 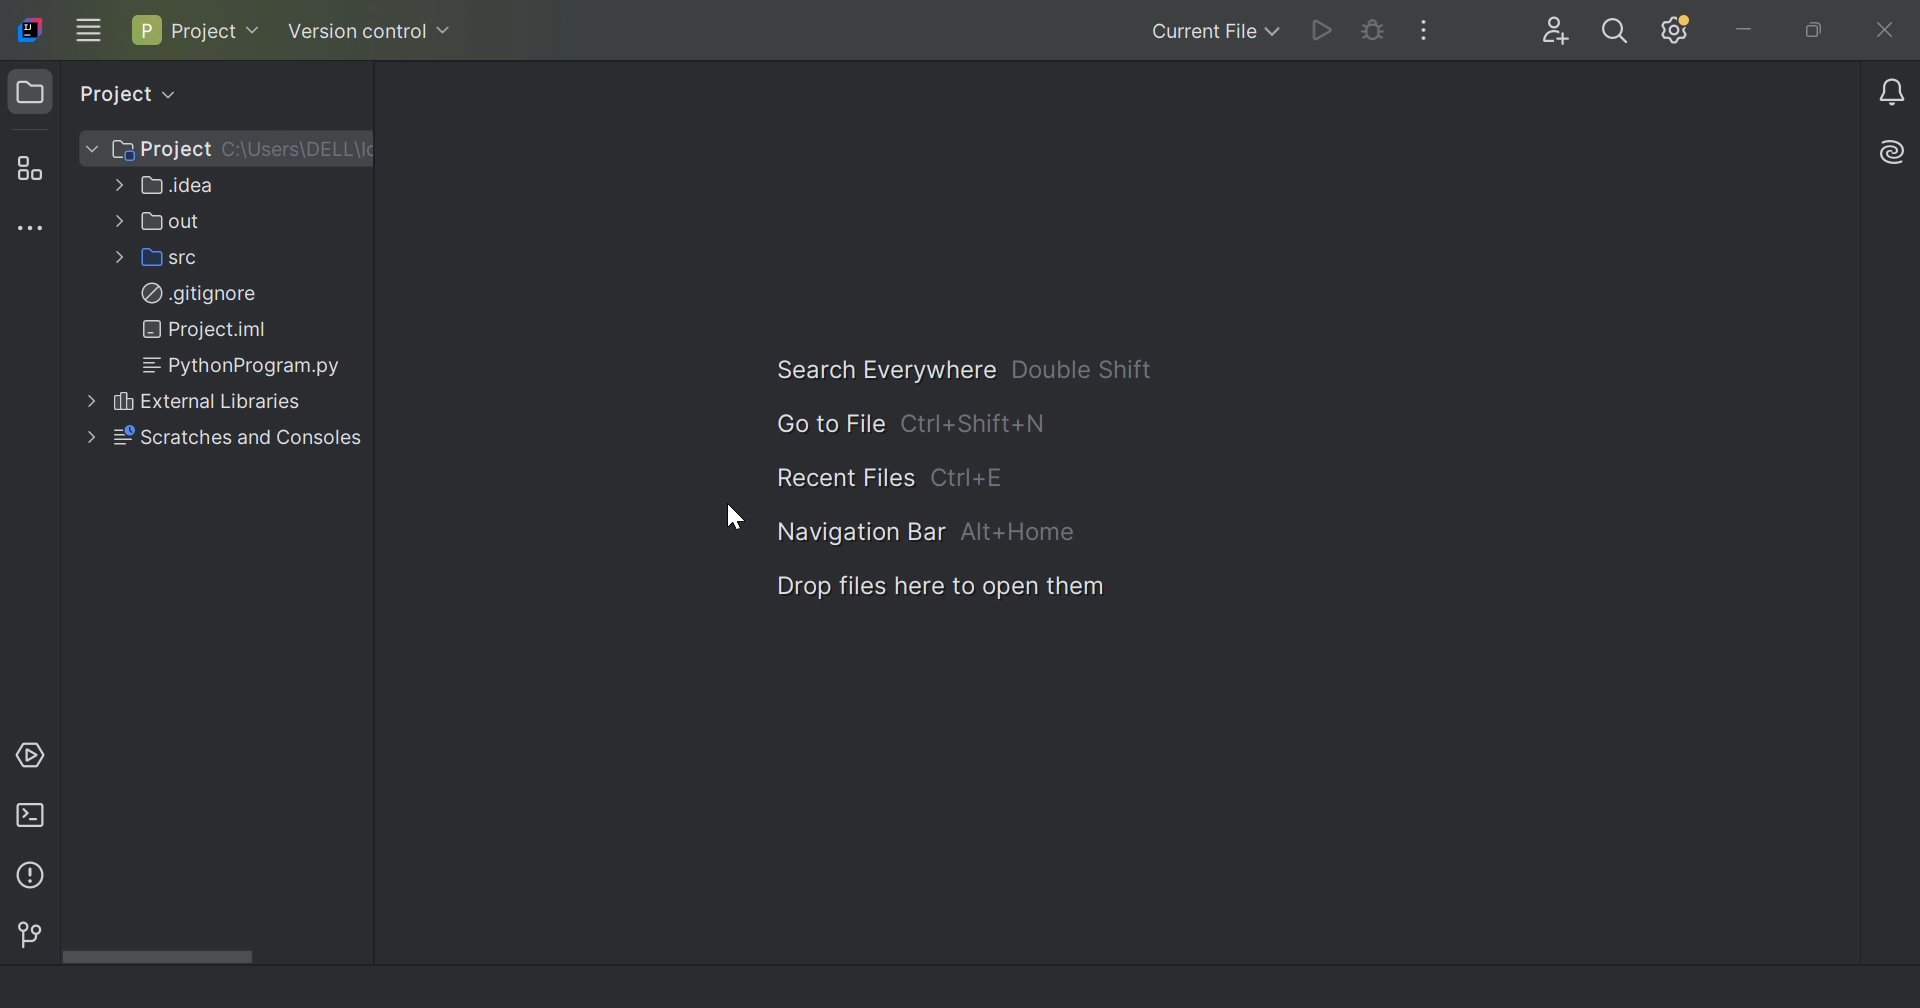 What do you see at coordinates (1678, 30) in the screenshot?
I see `Update available. IDE and Project settings` at bounding box center [1678, 30].